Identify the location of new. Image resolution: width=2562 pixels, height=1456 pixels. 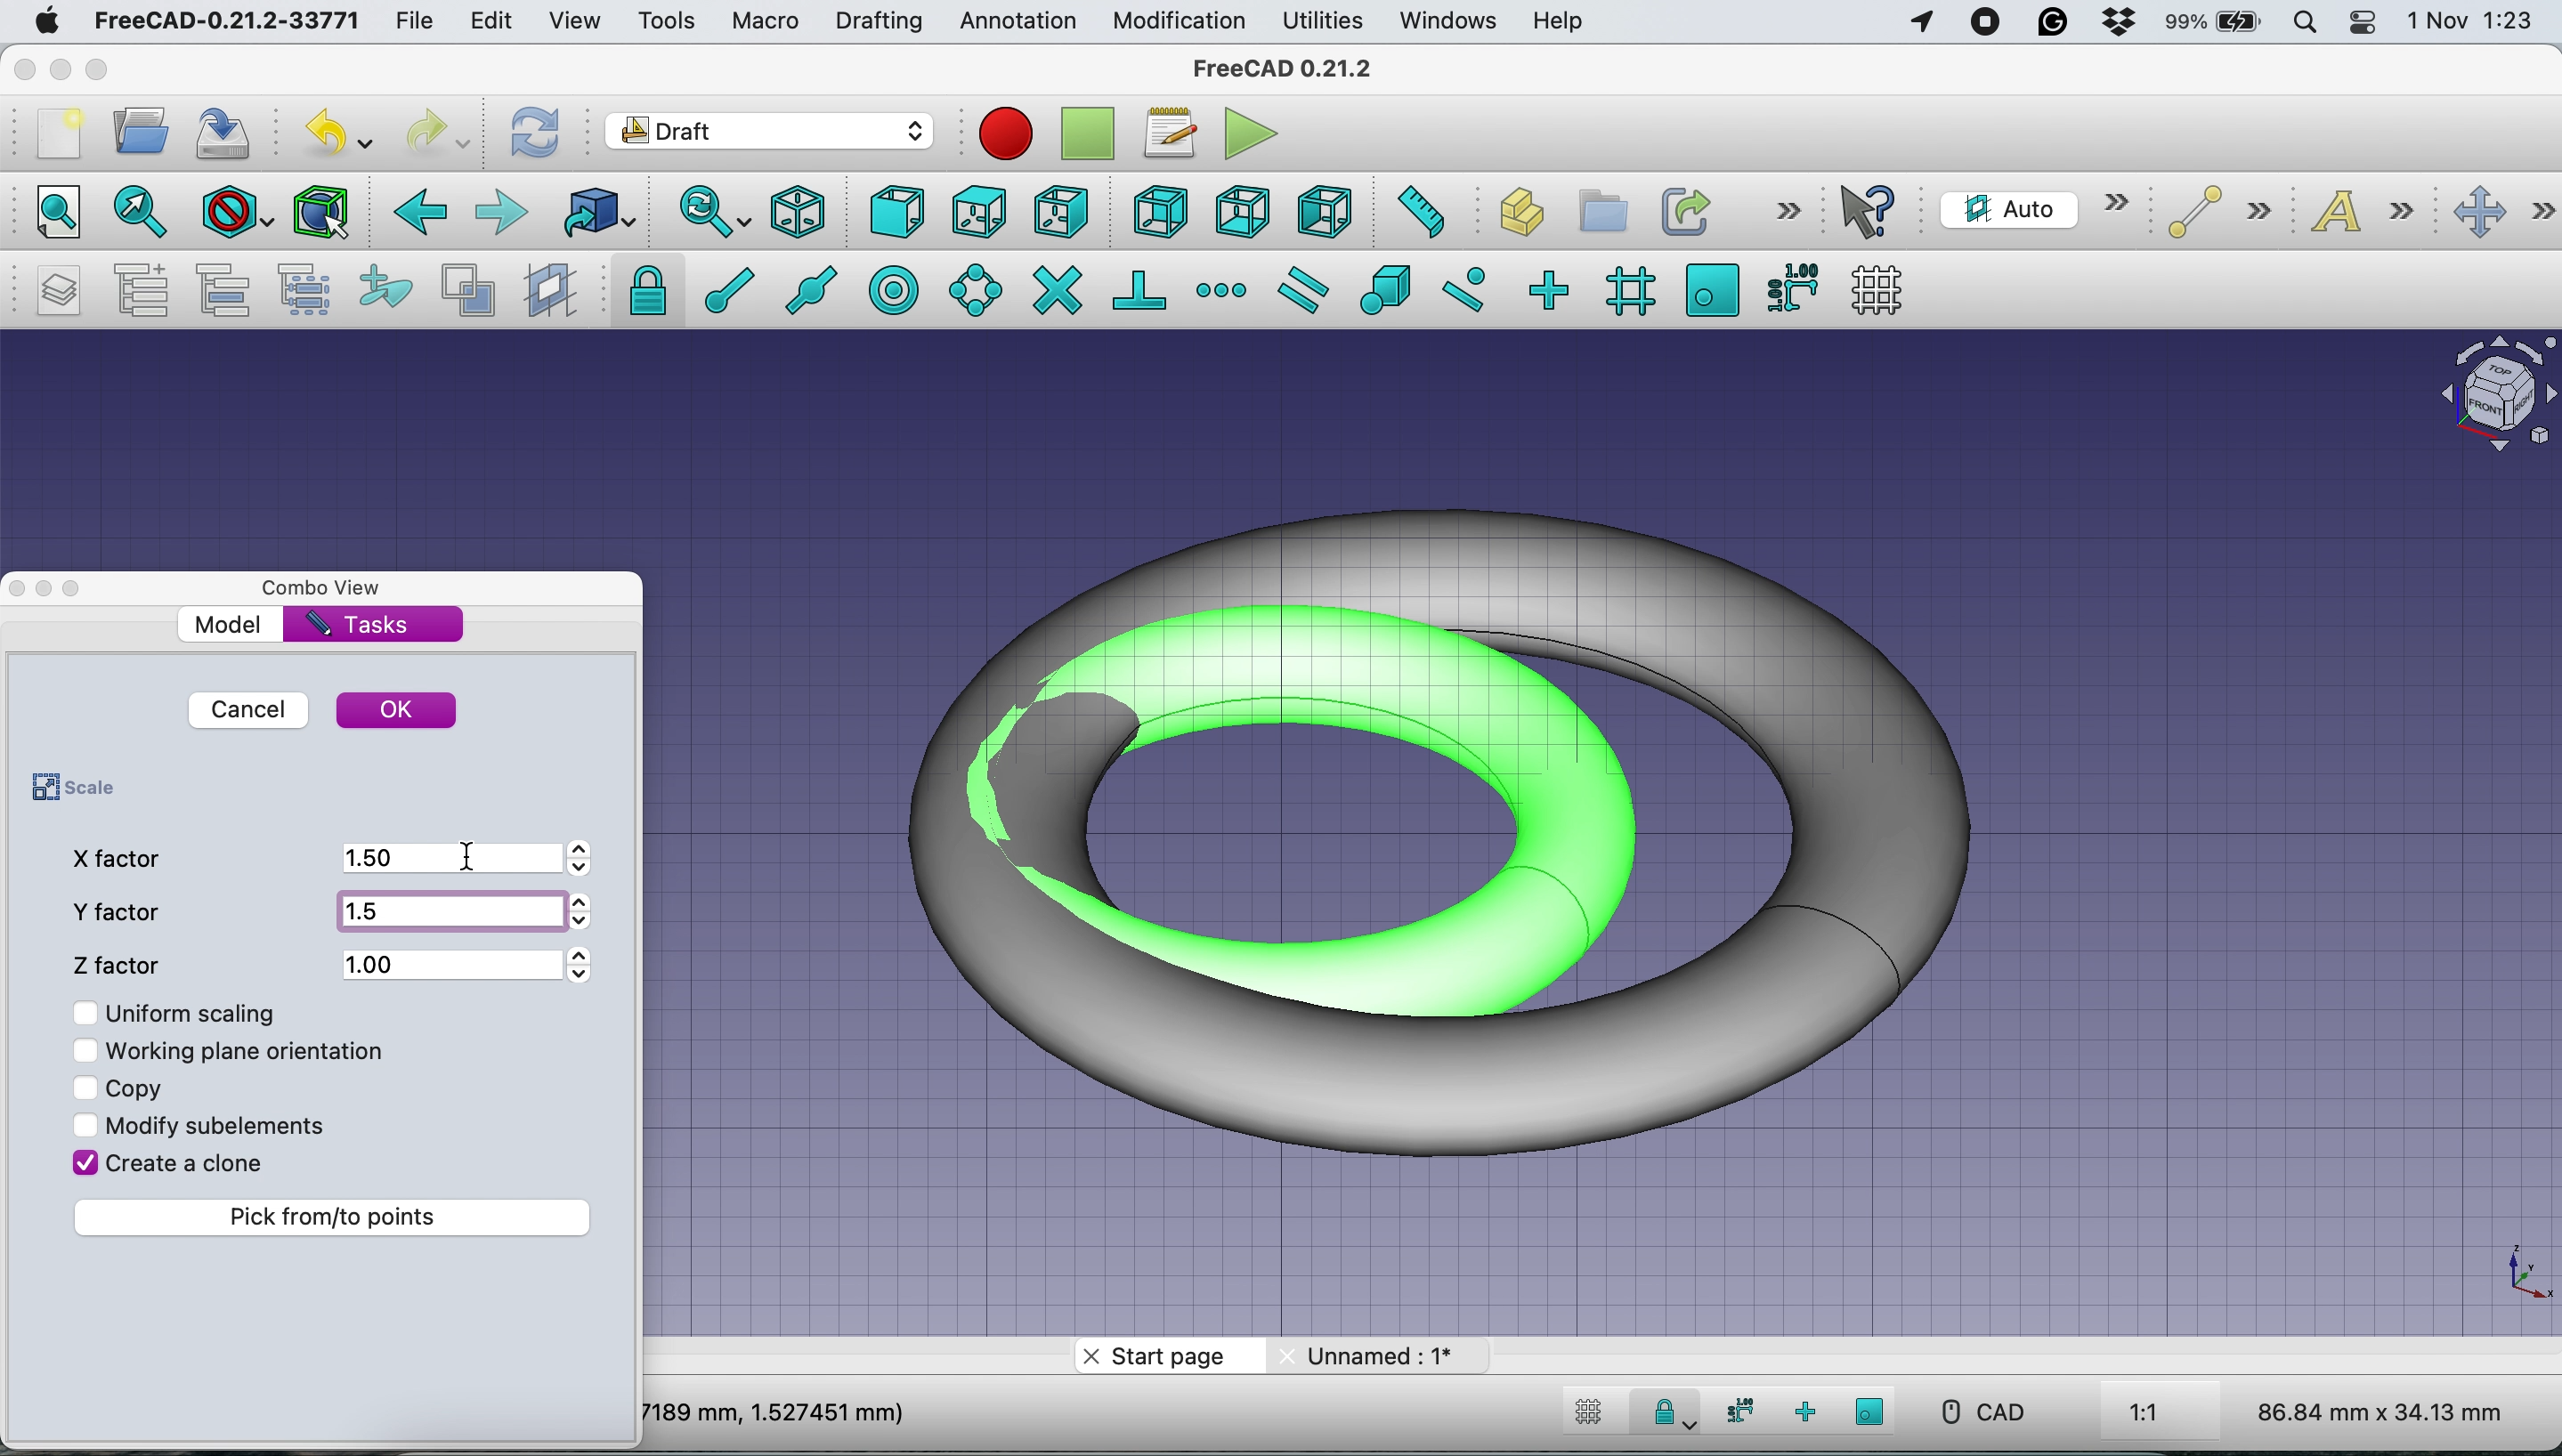
(57, 133).